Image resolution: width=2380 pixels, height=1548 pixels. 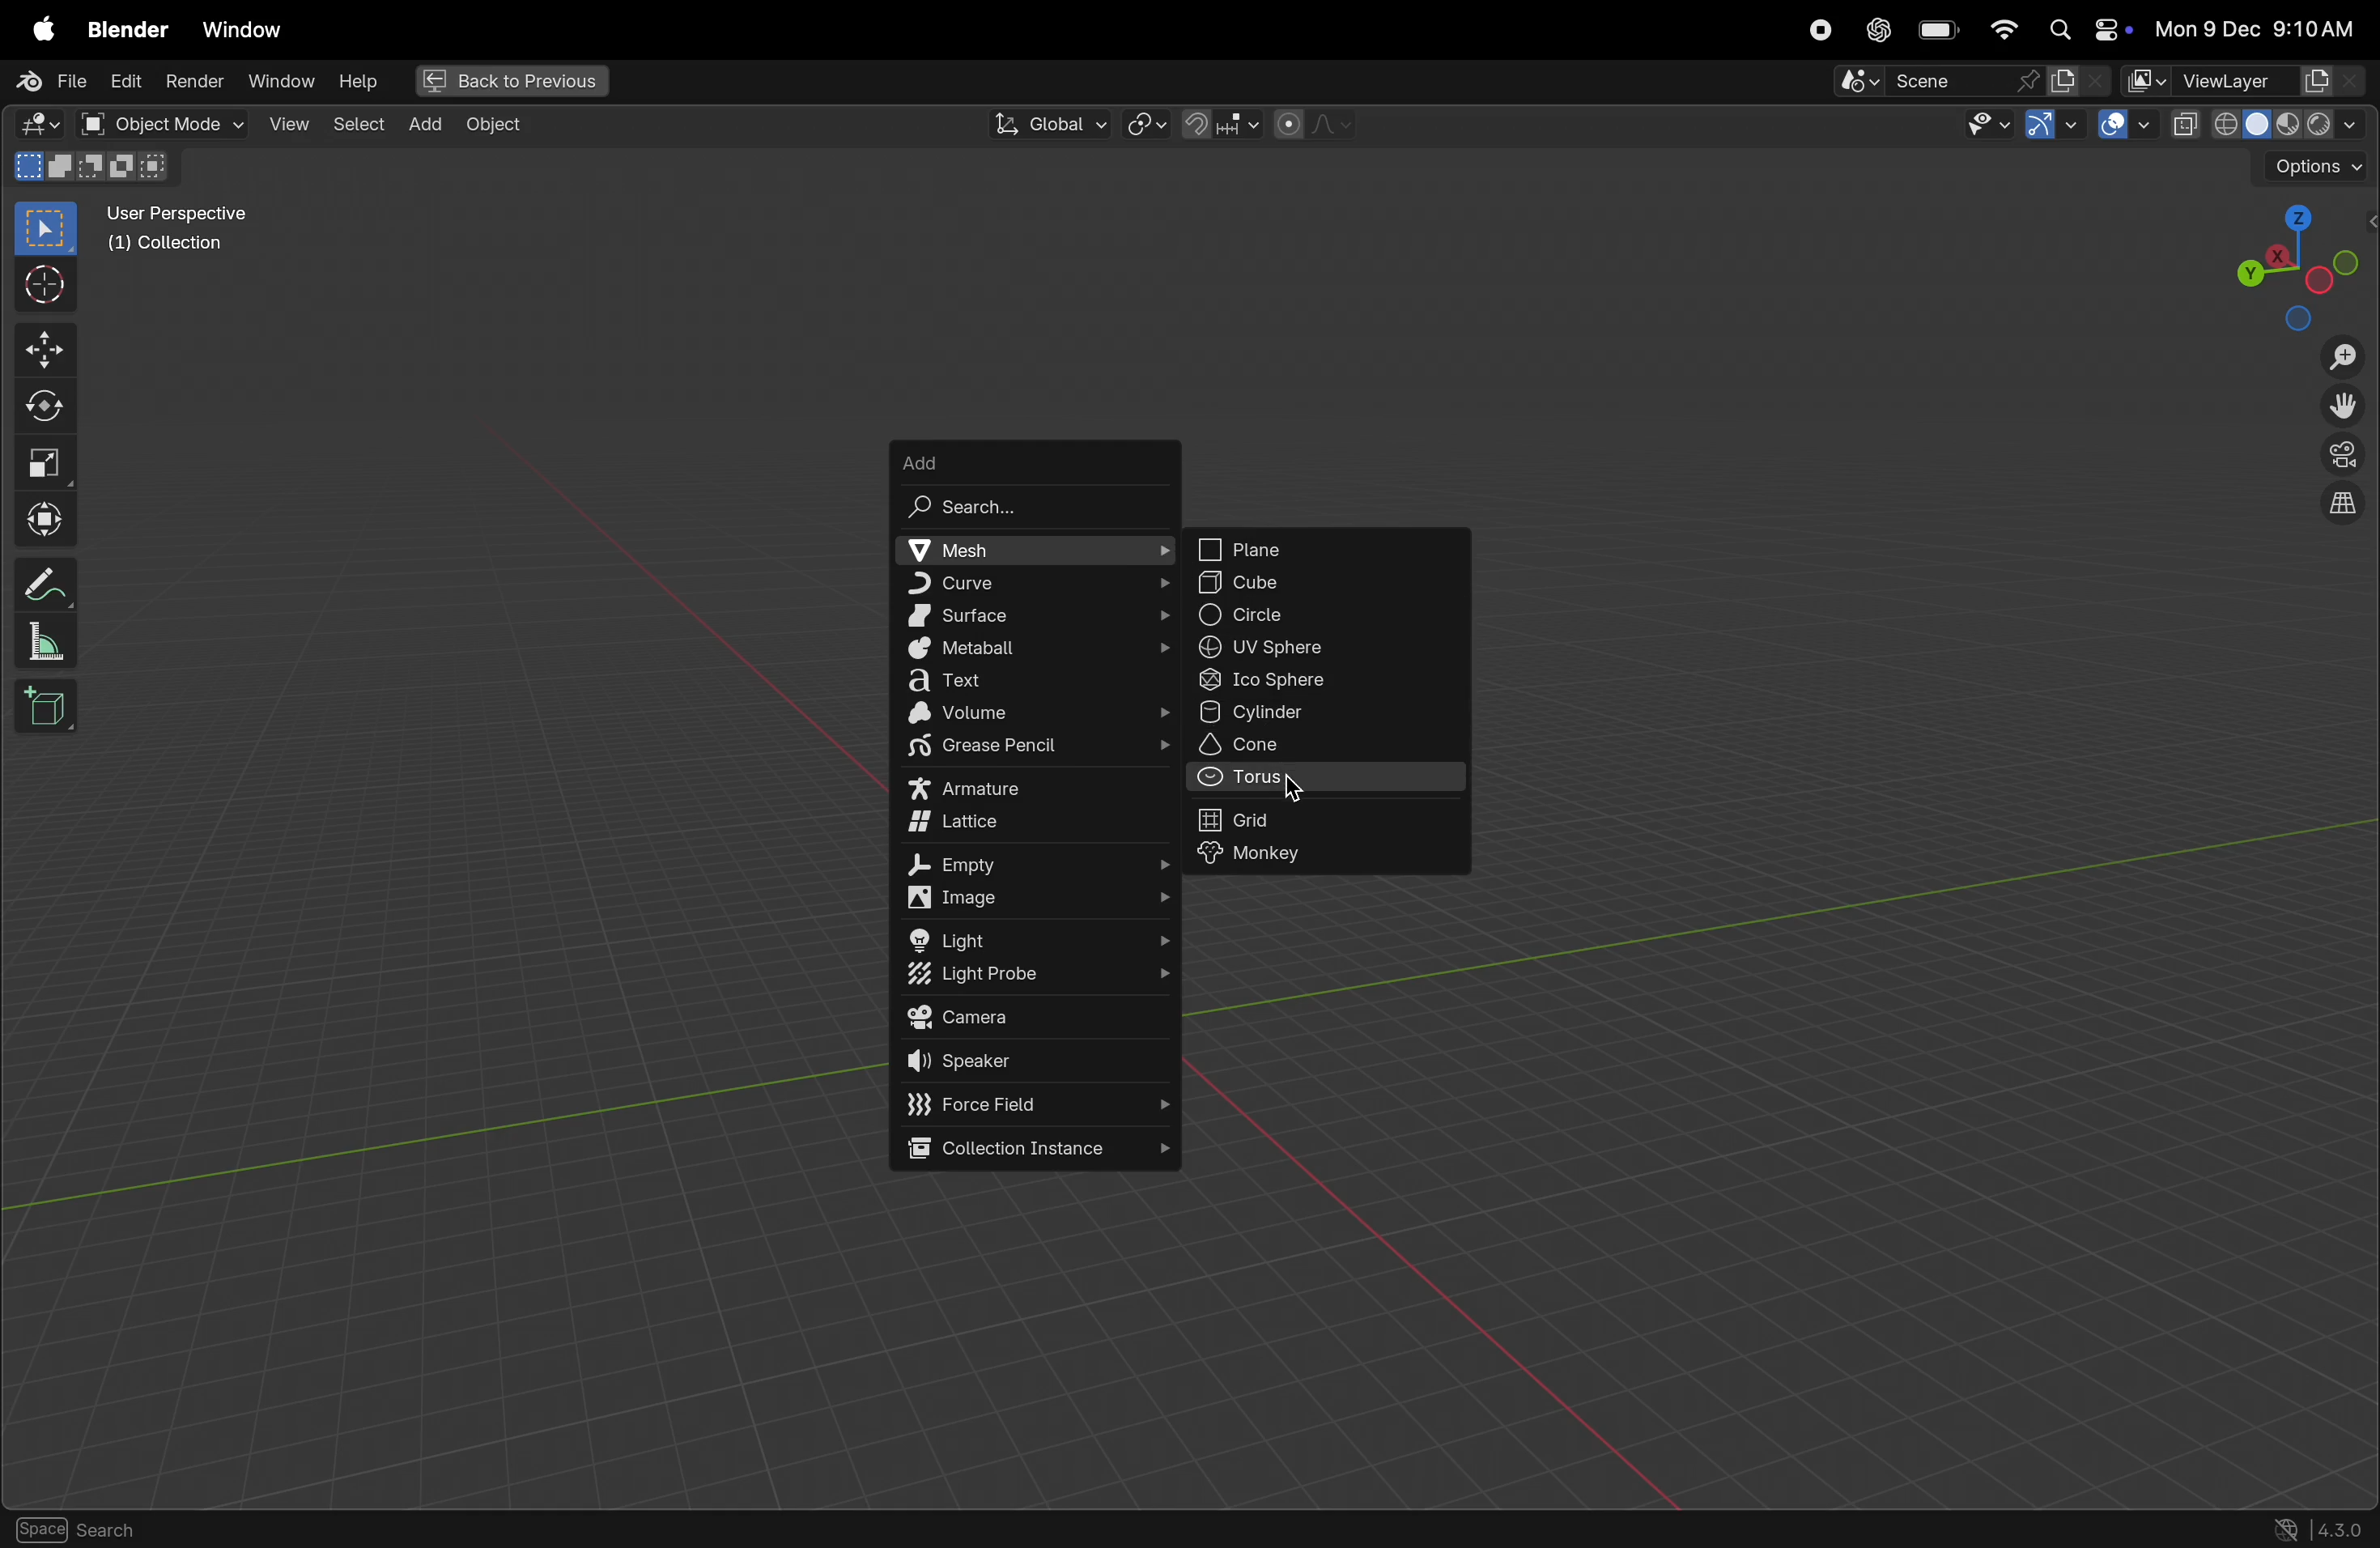 I want to click on add, so click(x=420, y=123).